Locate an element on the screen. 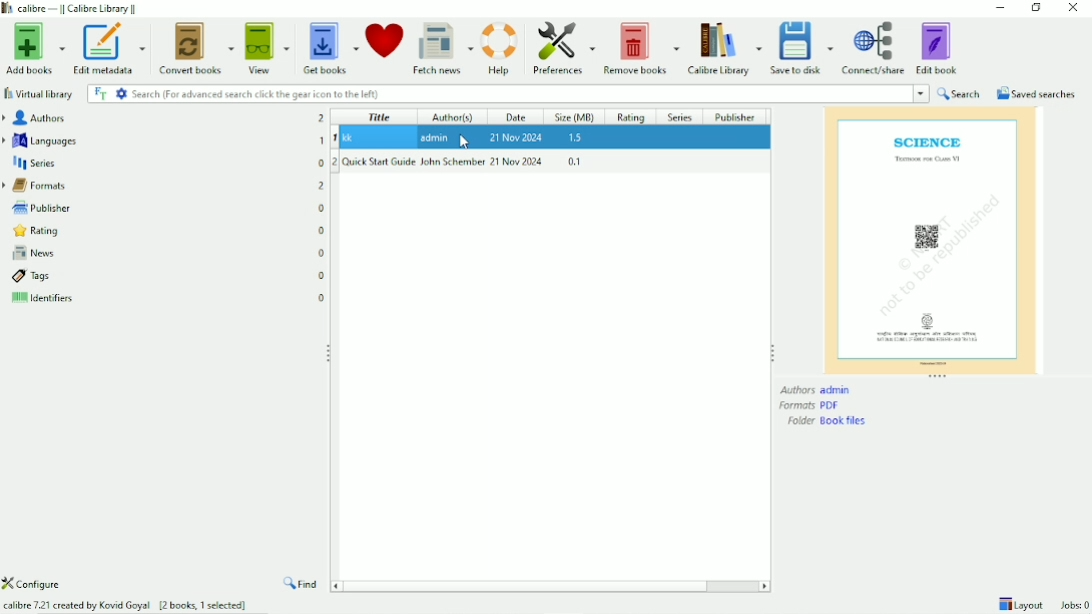  Remove books is located at coordinates (641, 49).